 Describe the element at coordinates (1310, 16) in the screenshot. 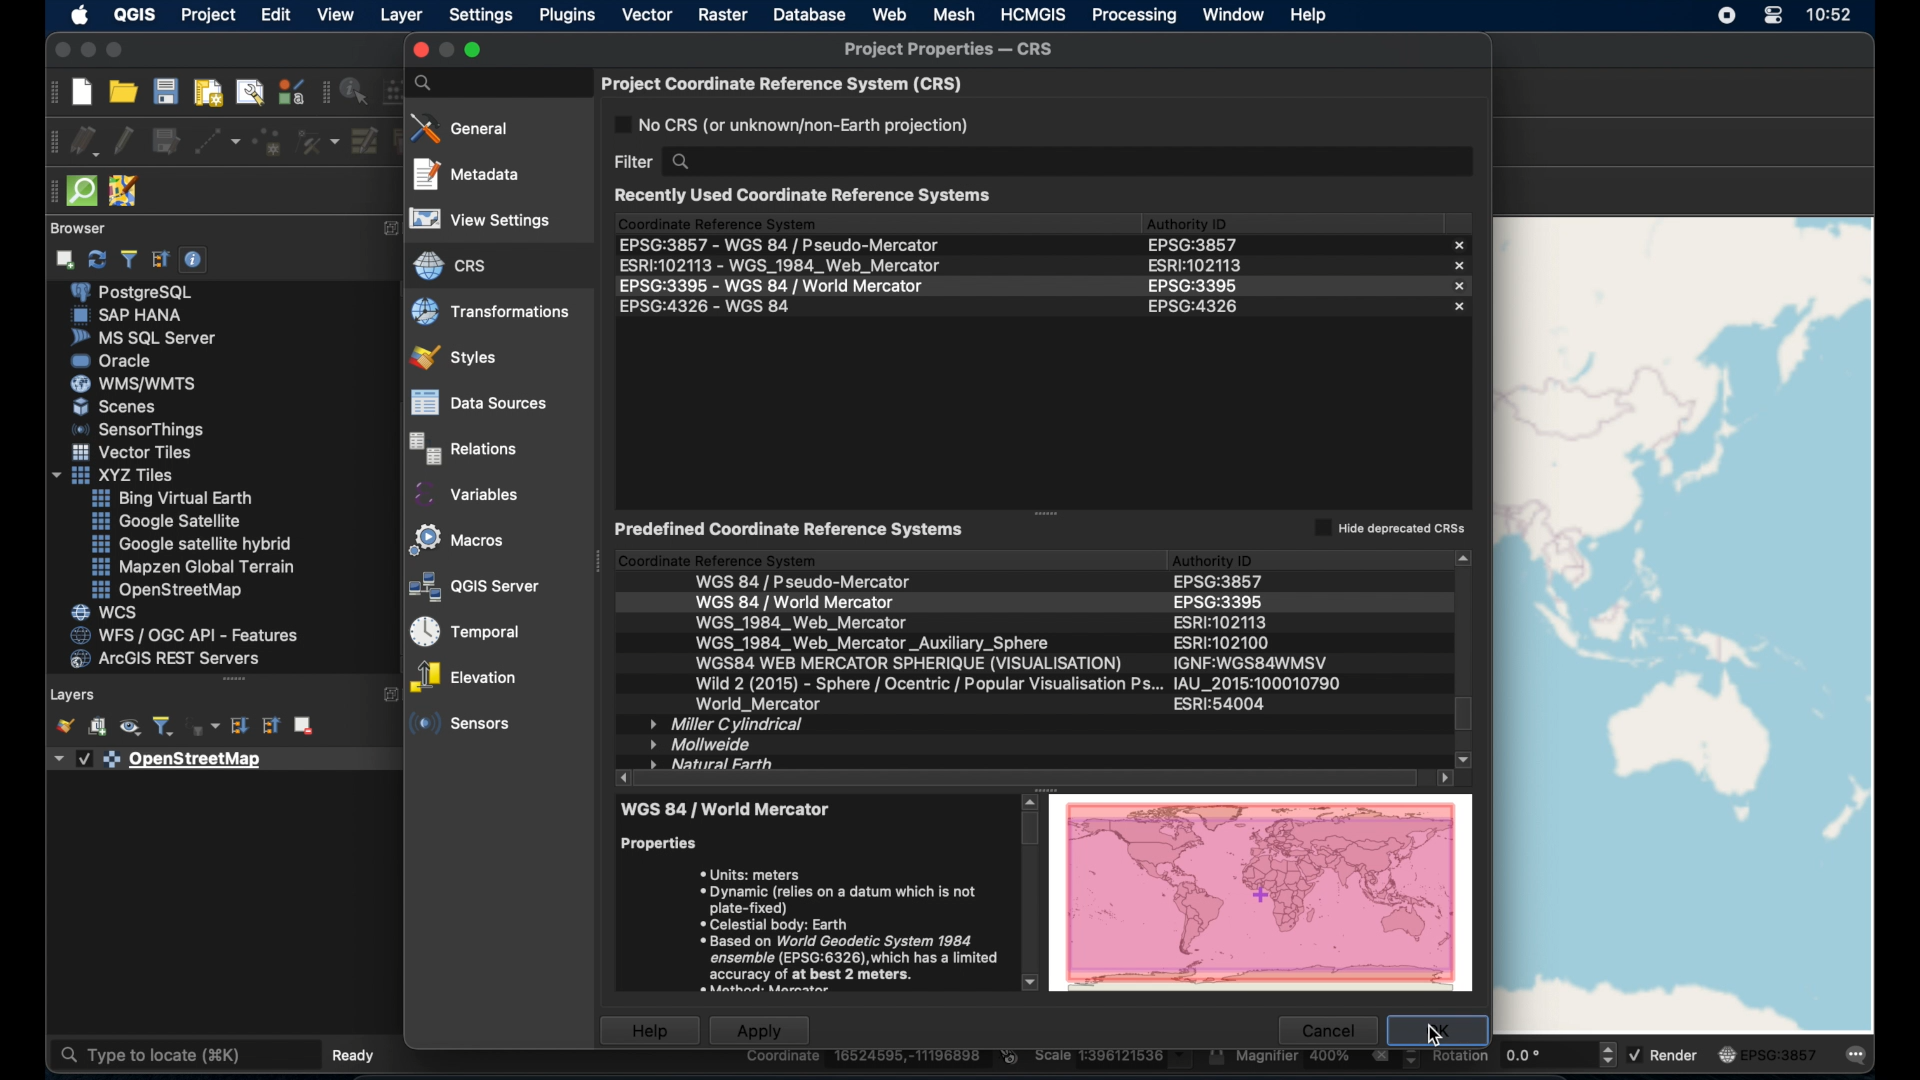

I see `help` at that location.